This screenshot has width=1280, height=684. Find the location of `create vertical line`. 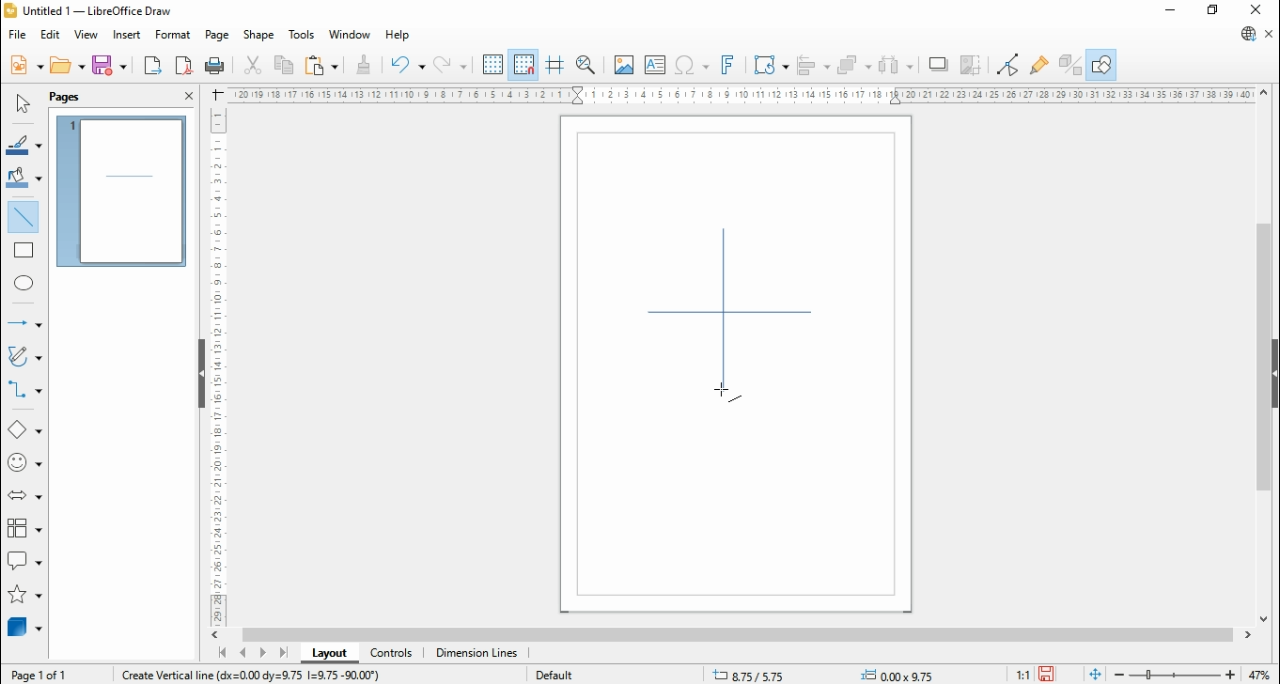

create vertical line is located at coordinates (255, 673).